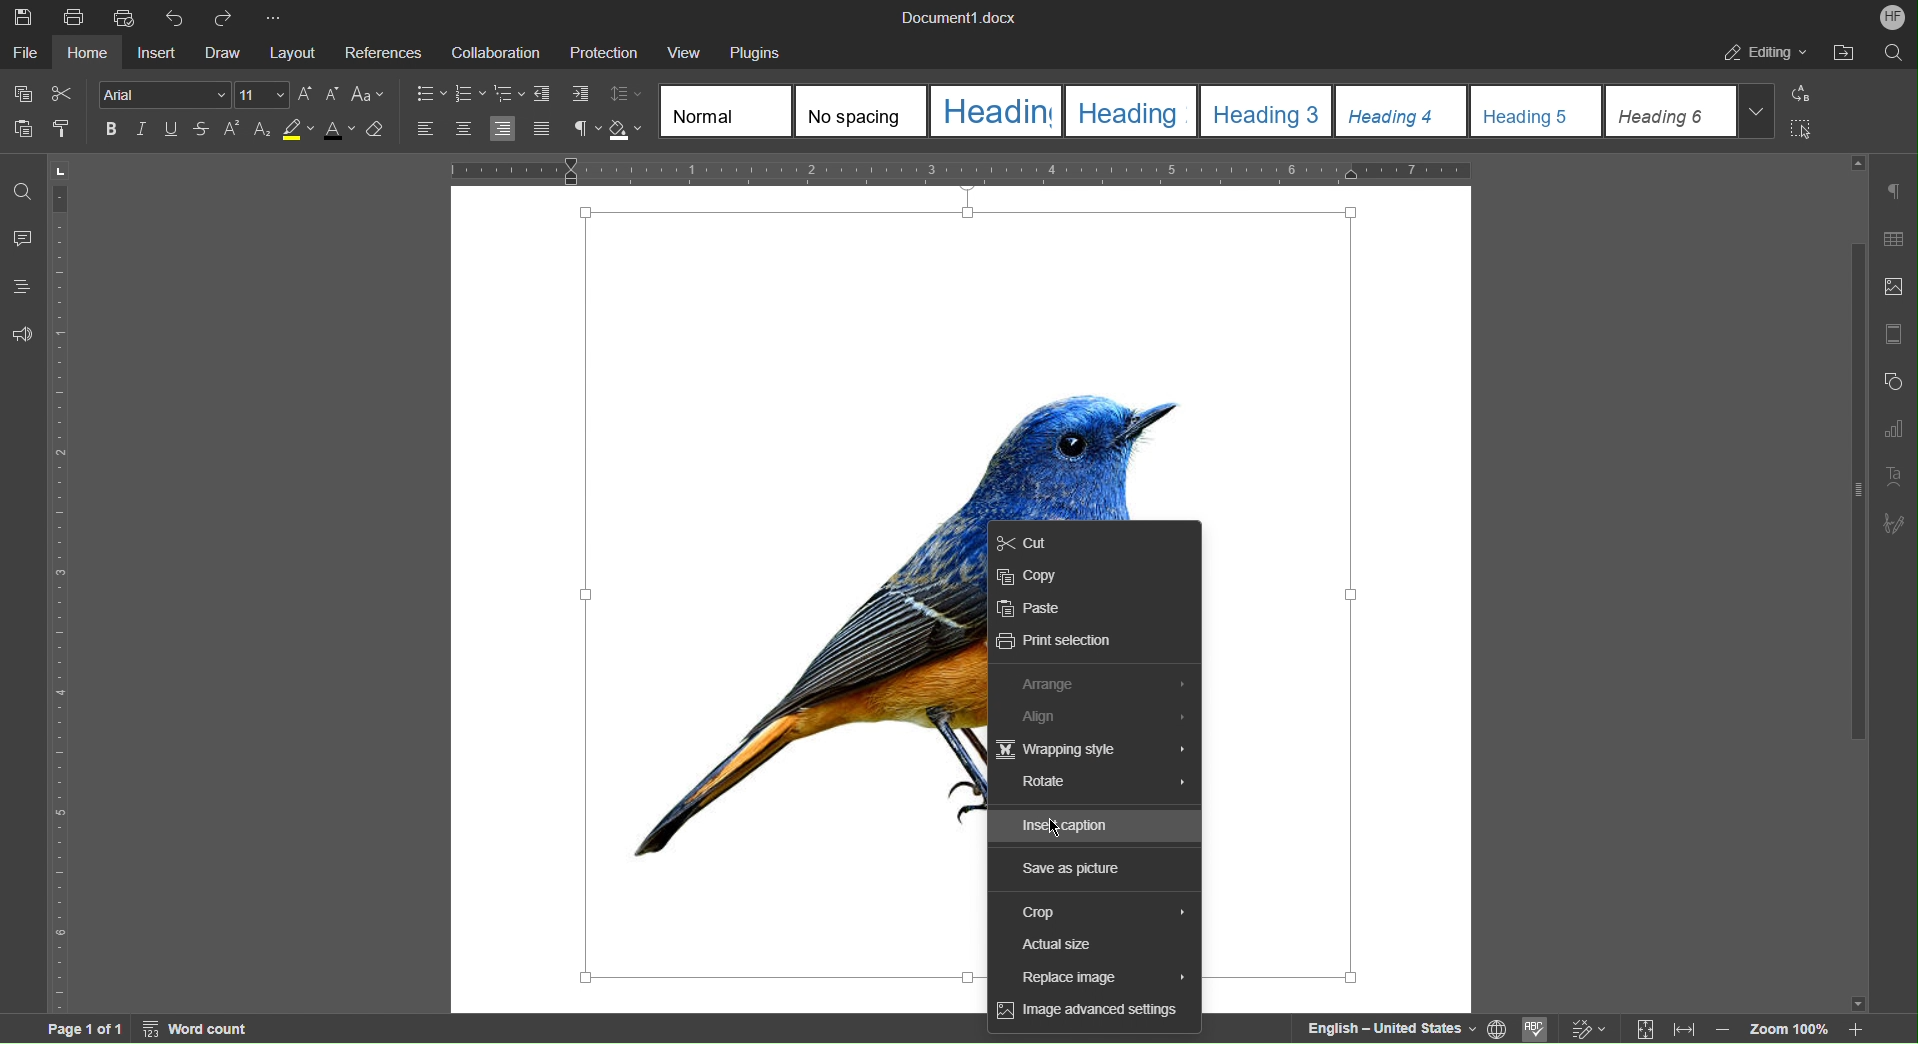 Image resolution: width=1918 pixels, height=1044 pixels. Describe the element at coordinates (1586, 1025) in the screenshot. I see `Track changes` at that location.